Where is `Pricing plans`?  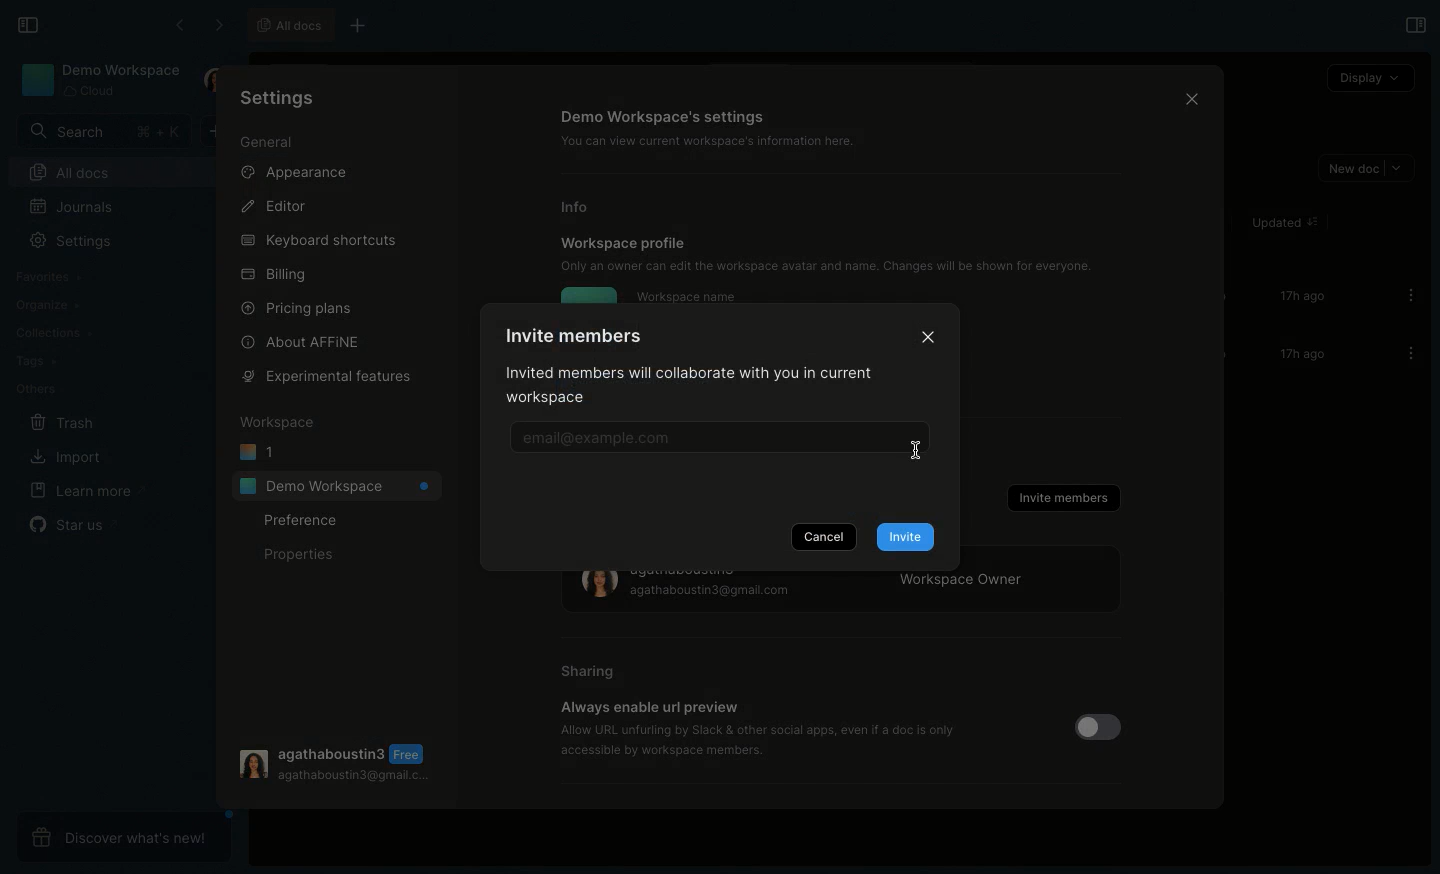
Pricing plans is located at coordinates (297, 308).